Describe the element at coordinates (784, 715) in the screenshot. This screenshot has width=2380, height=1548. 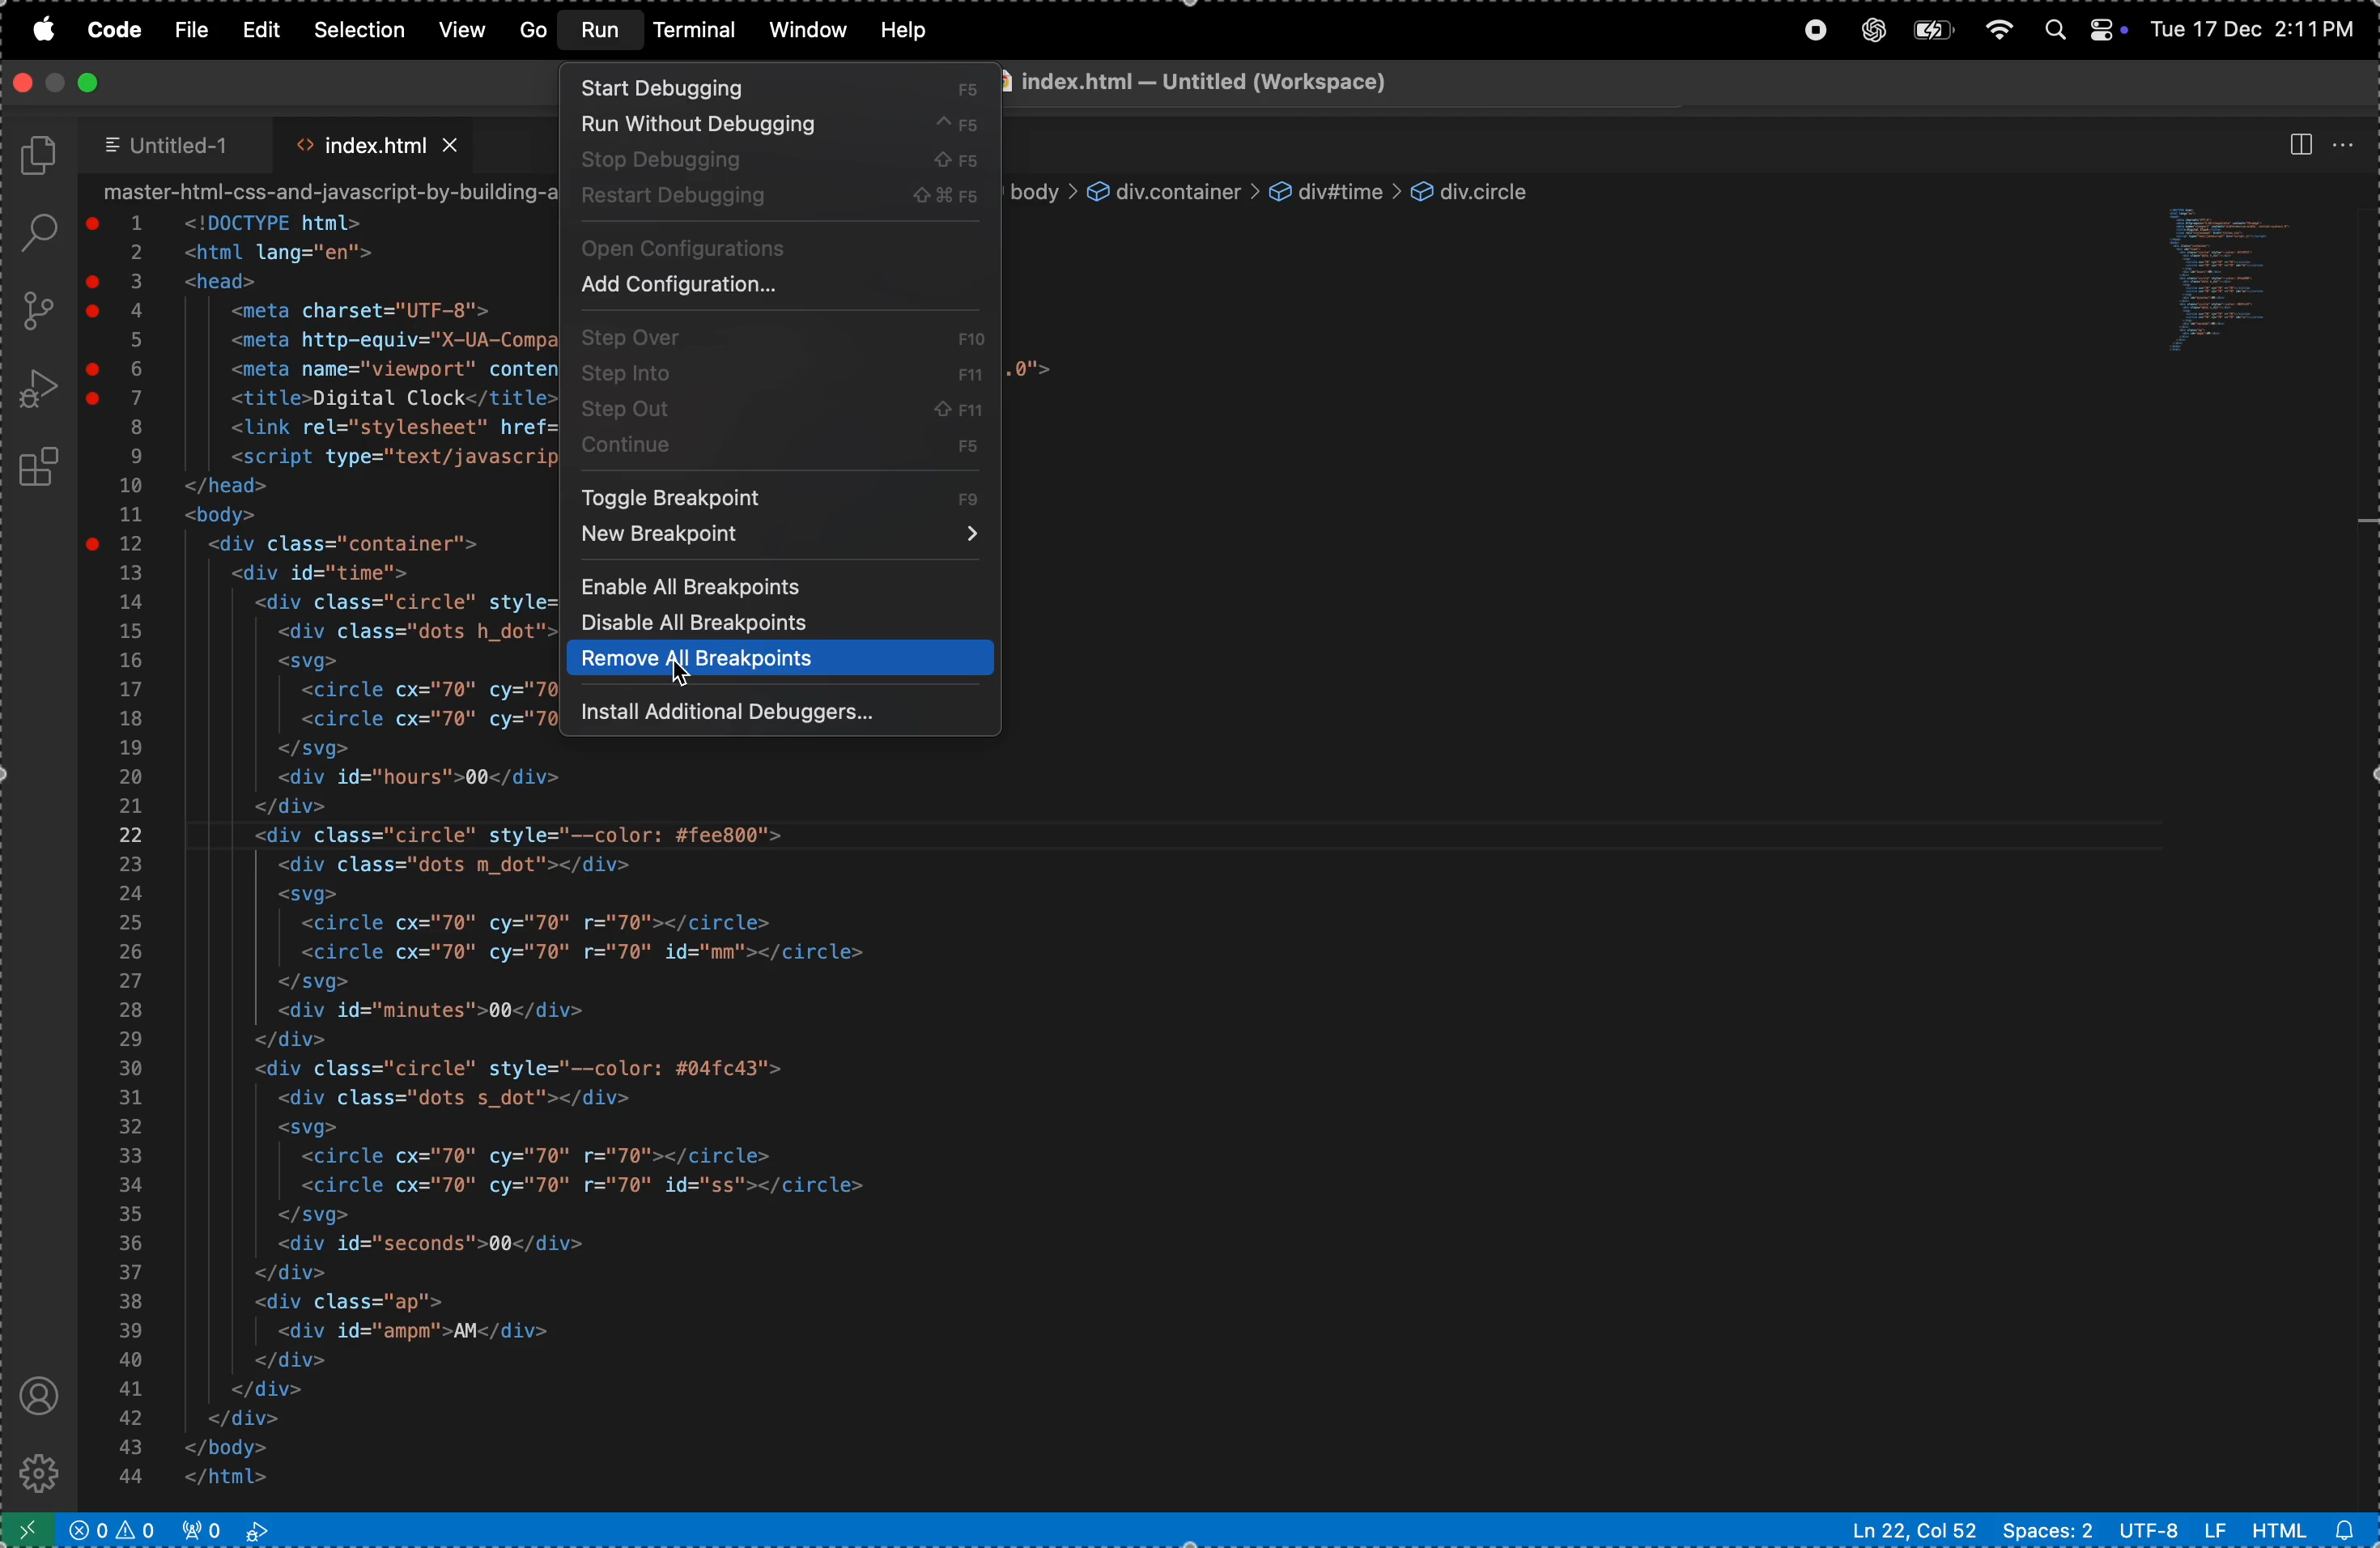
I see `install adttional debbuggers` at that location.